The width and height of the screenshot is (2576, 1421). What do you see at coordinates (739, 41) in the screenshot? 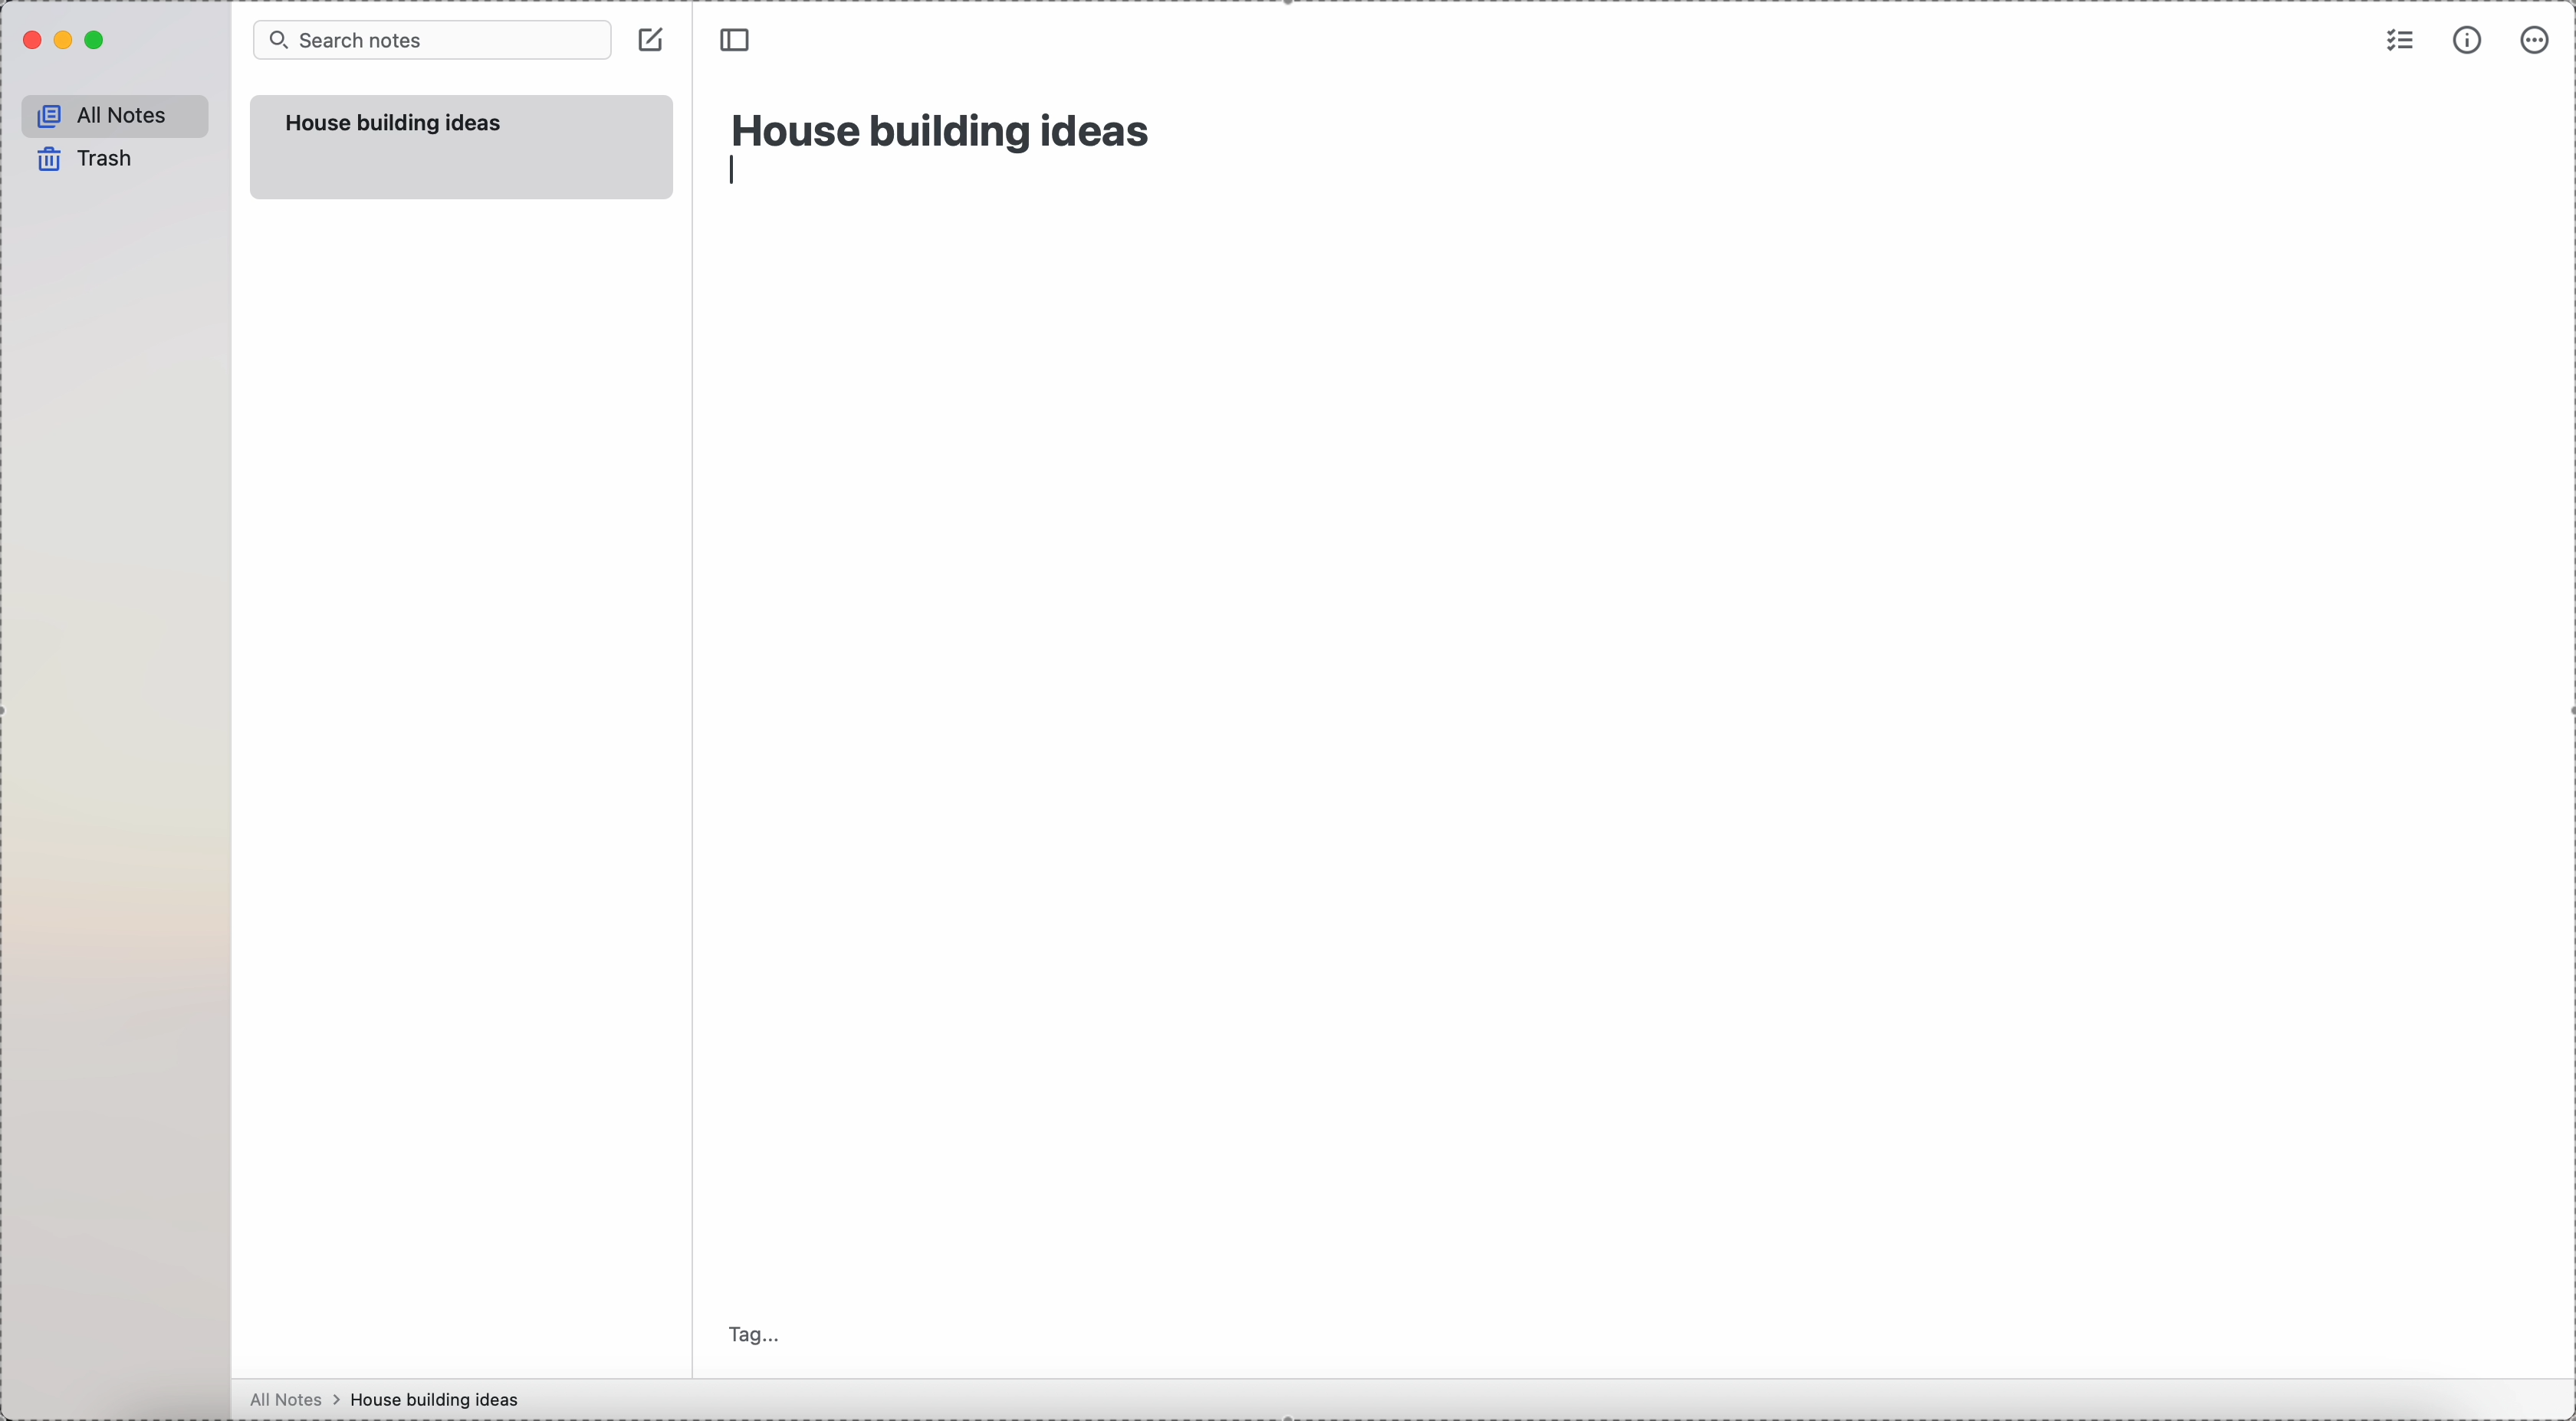
I see `toggle sidebar` at bounding box center [739, 41].